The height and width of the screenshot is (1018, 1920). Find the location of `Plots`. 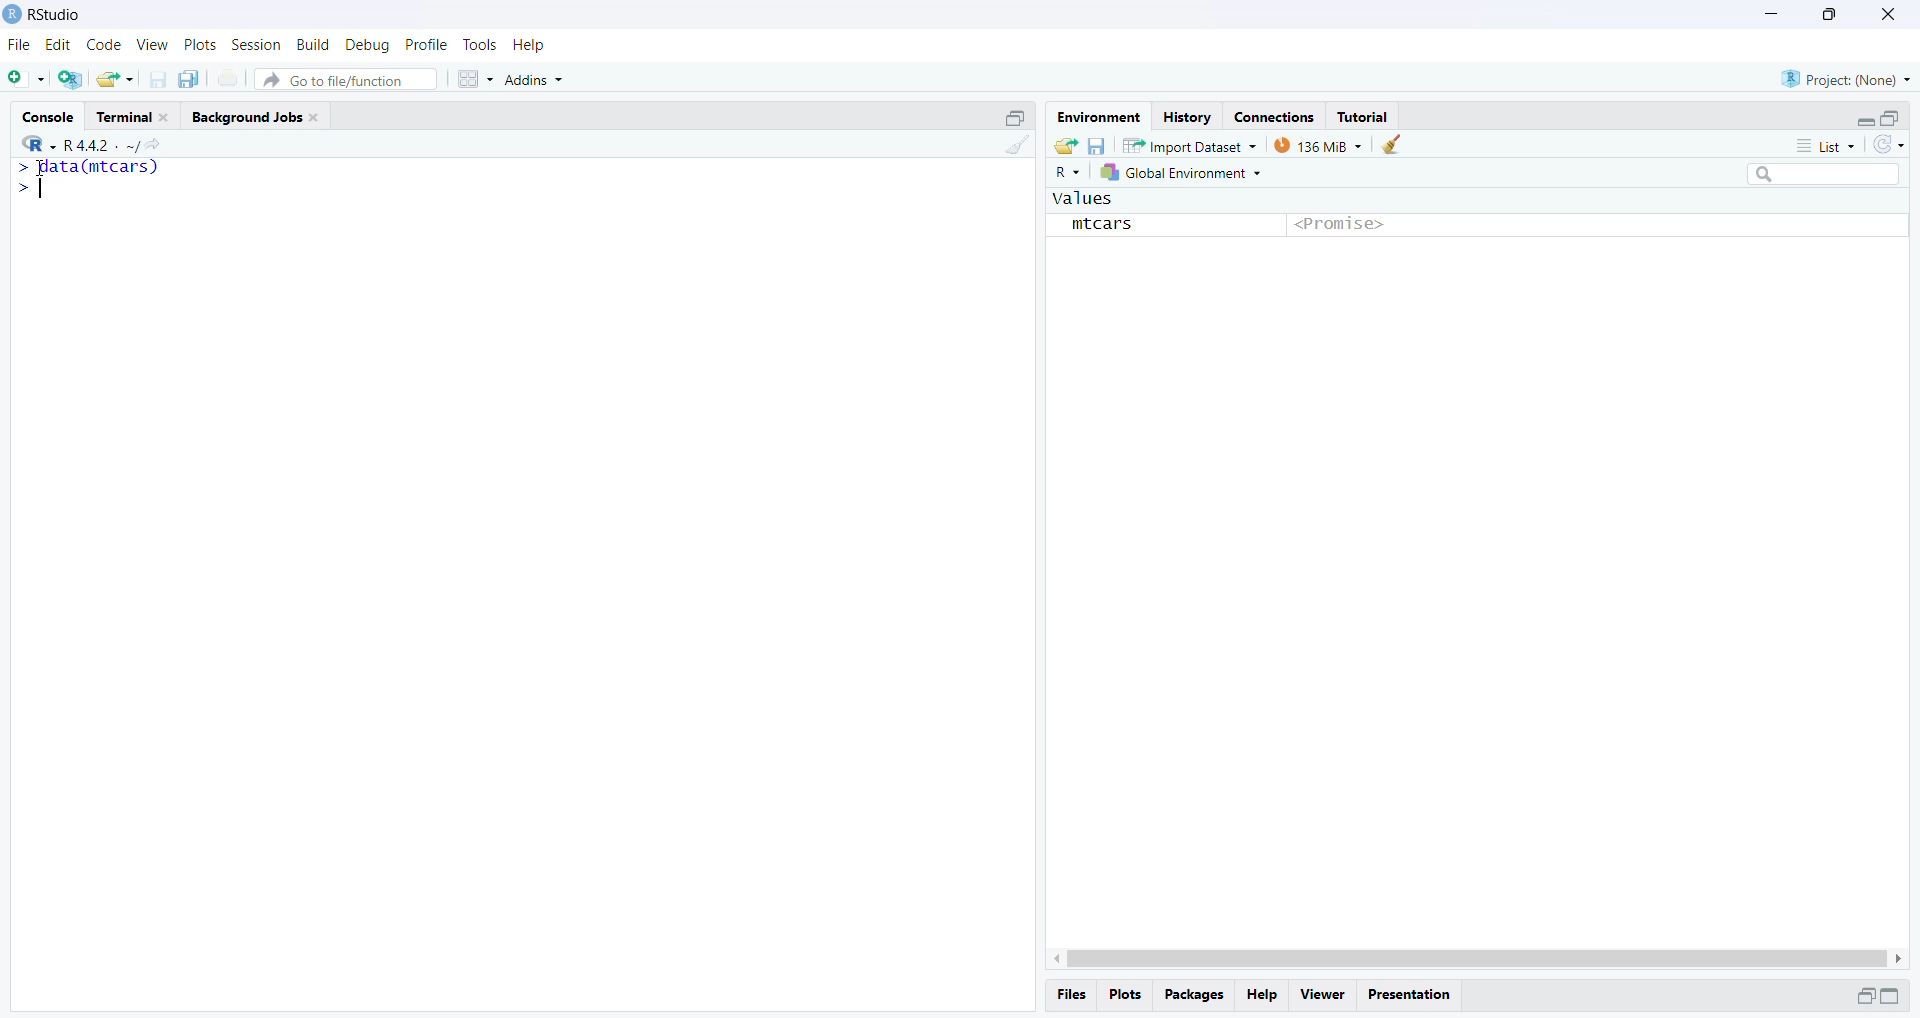

Plots is located at coordinates (1129, 996).